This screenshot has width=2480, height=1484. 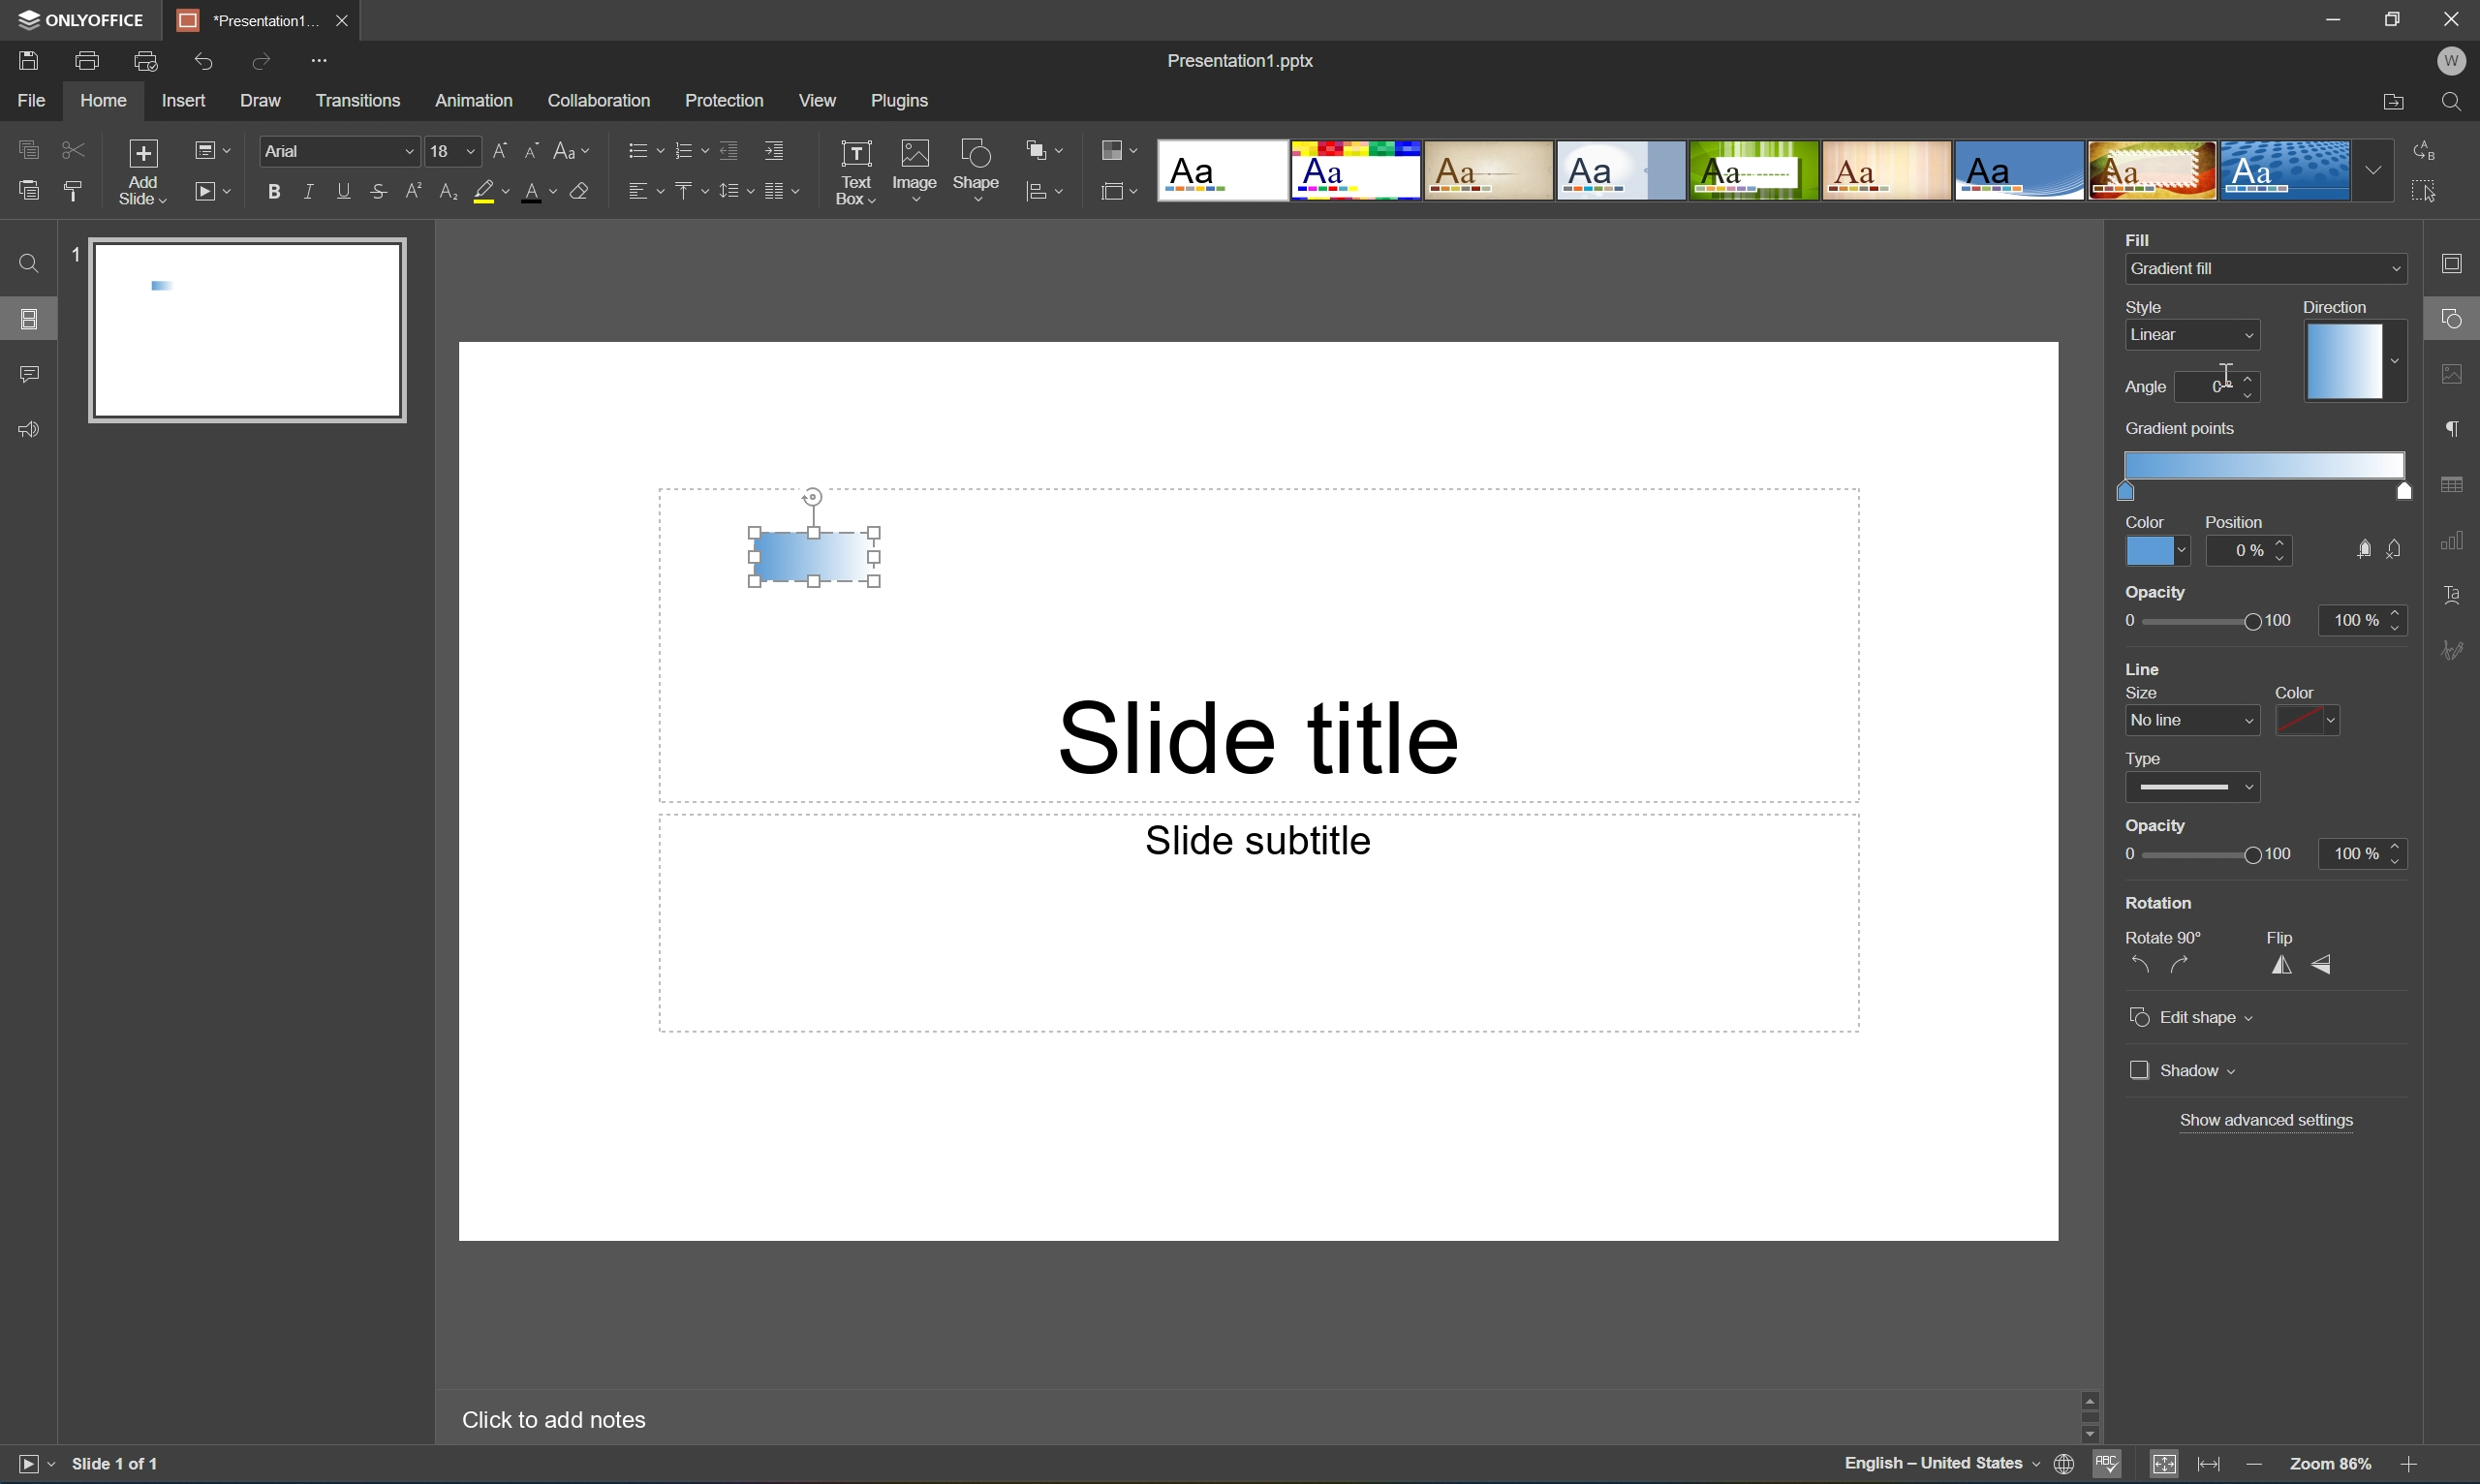 What do you see at coordinates (2145, 387) in the screenshot?
I see `Angle` at bounding box center [2145, 387].